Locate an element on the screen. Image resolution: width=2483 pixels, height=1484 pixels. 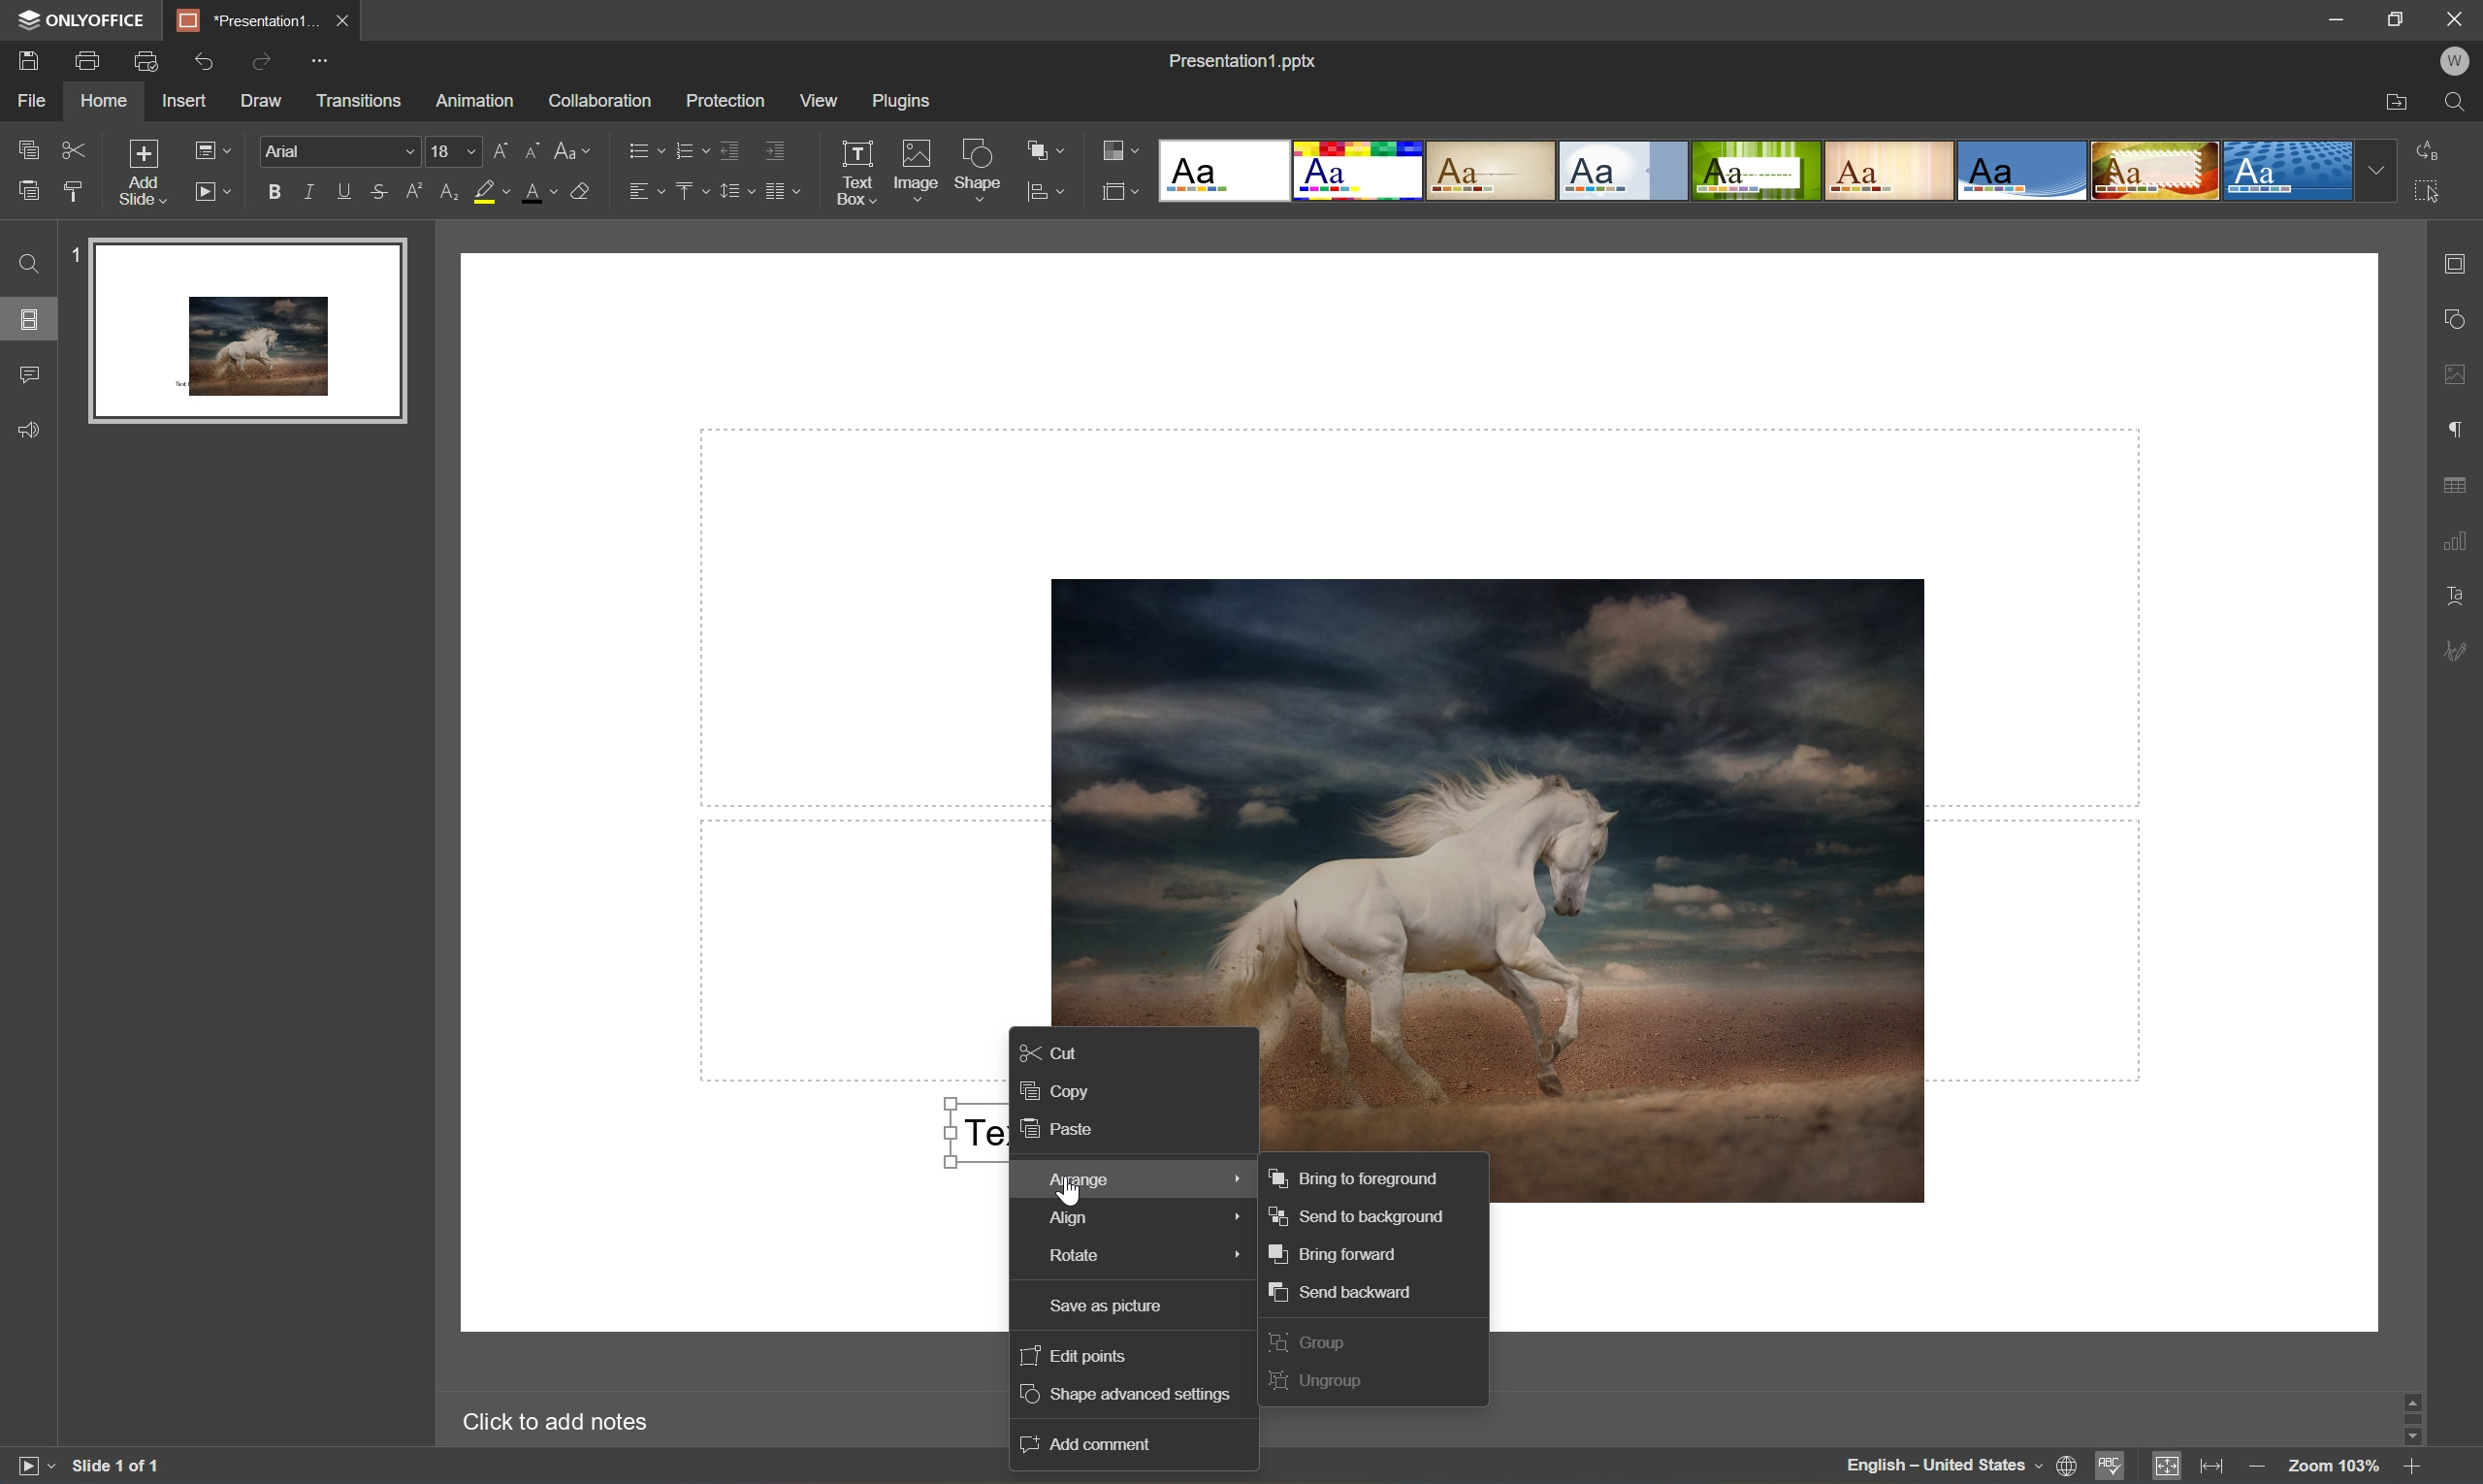
Safari is located at coordinates (2156, 171).